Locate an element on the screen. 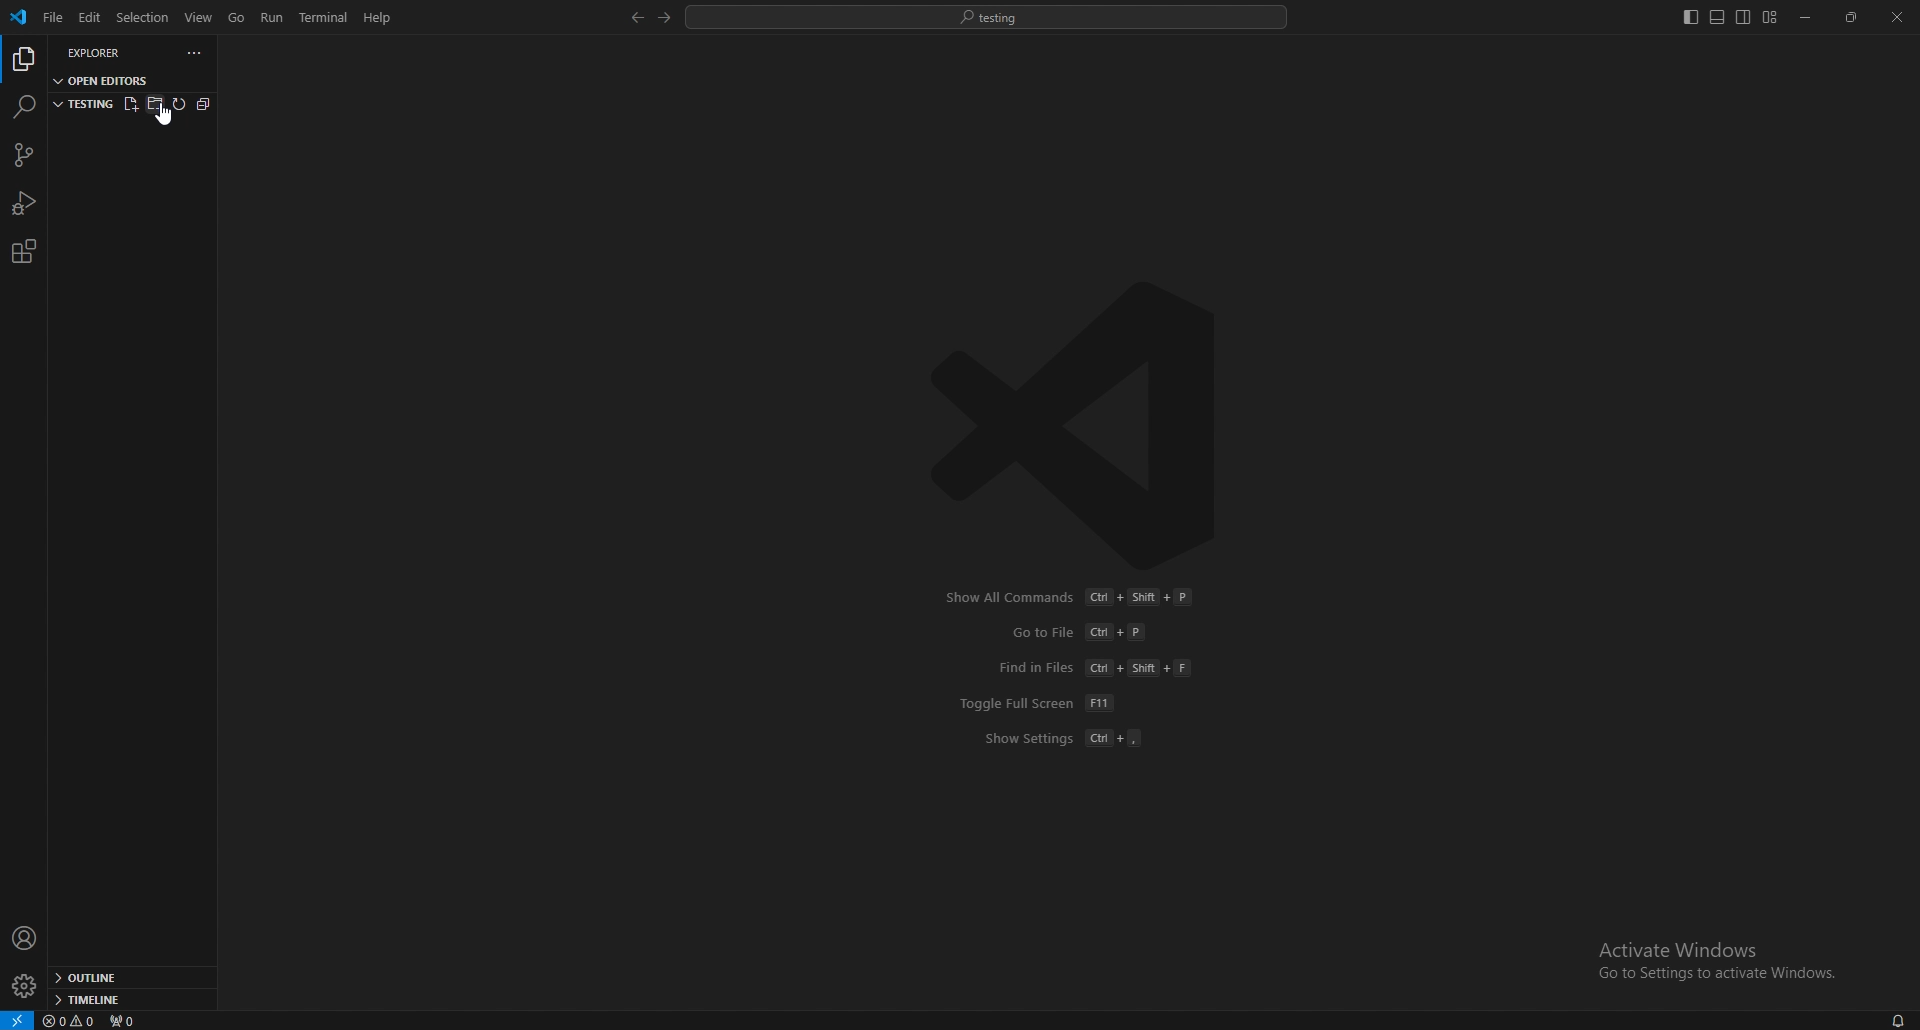 The image size is (1920, 1030). run is located at coordinates (274, 17).